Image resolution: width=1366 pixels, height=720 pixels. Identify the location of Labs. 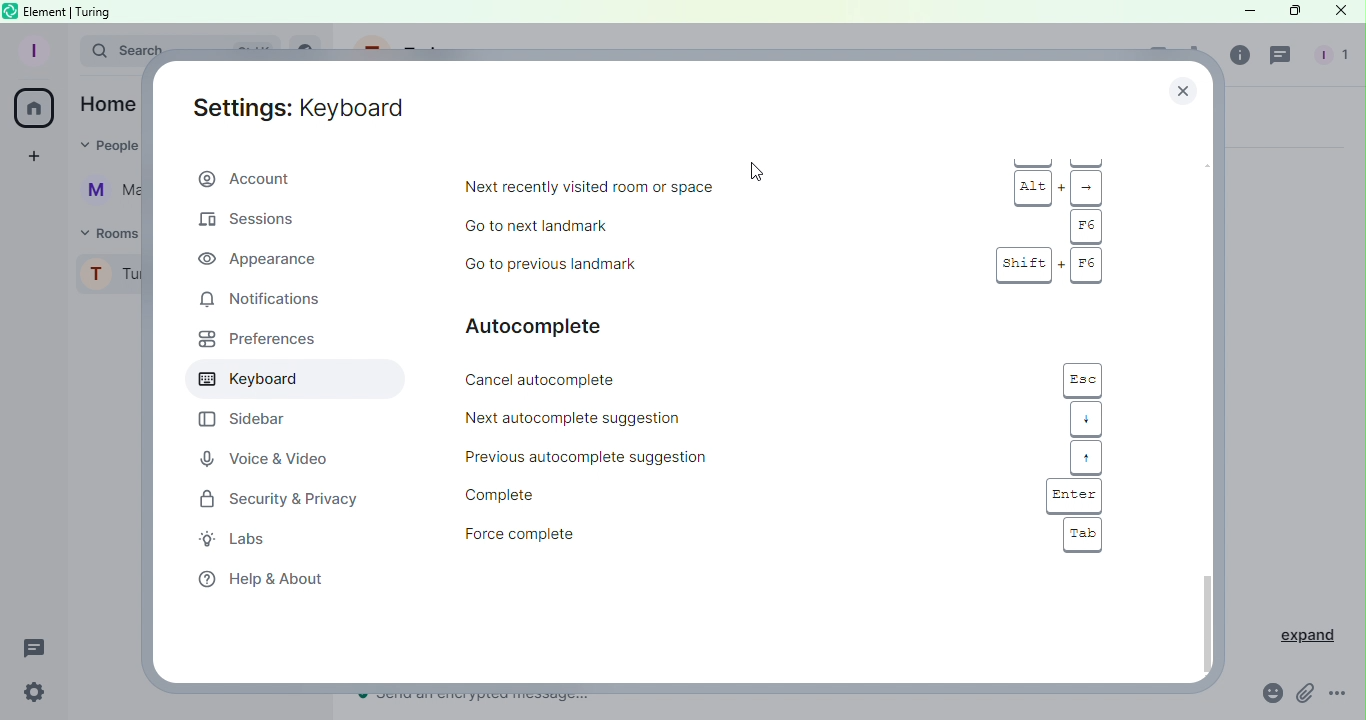
(245, 541).